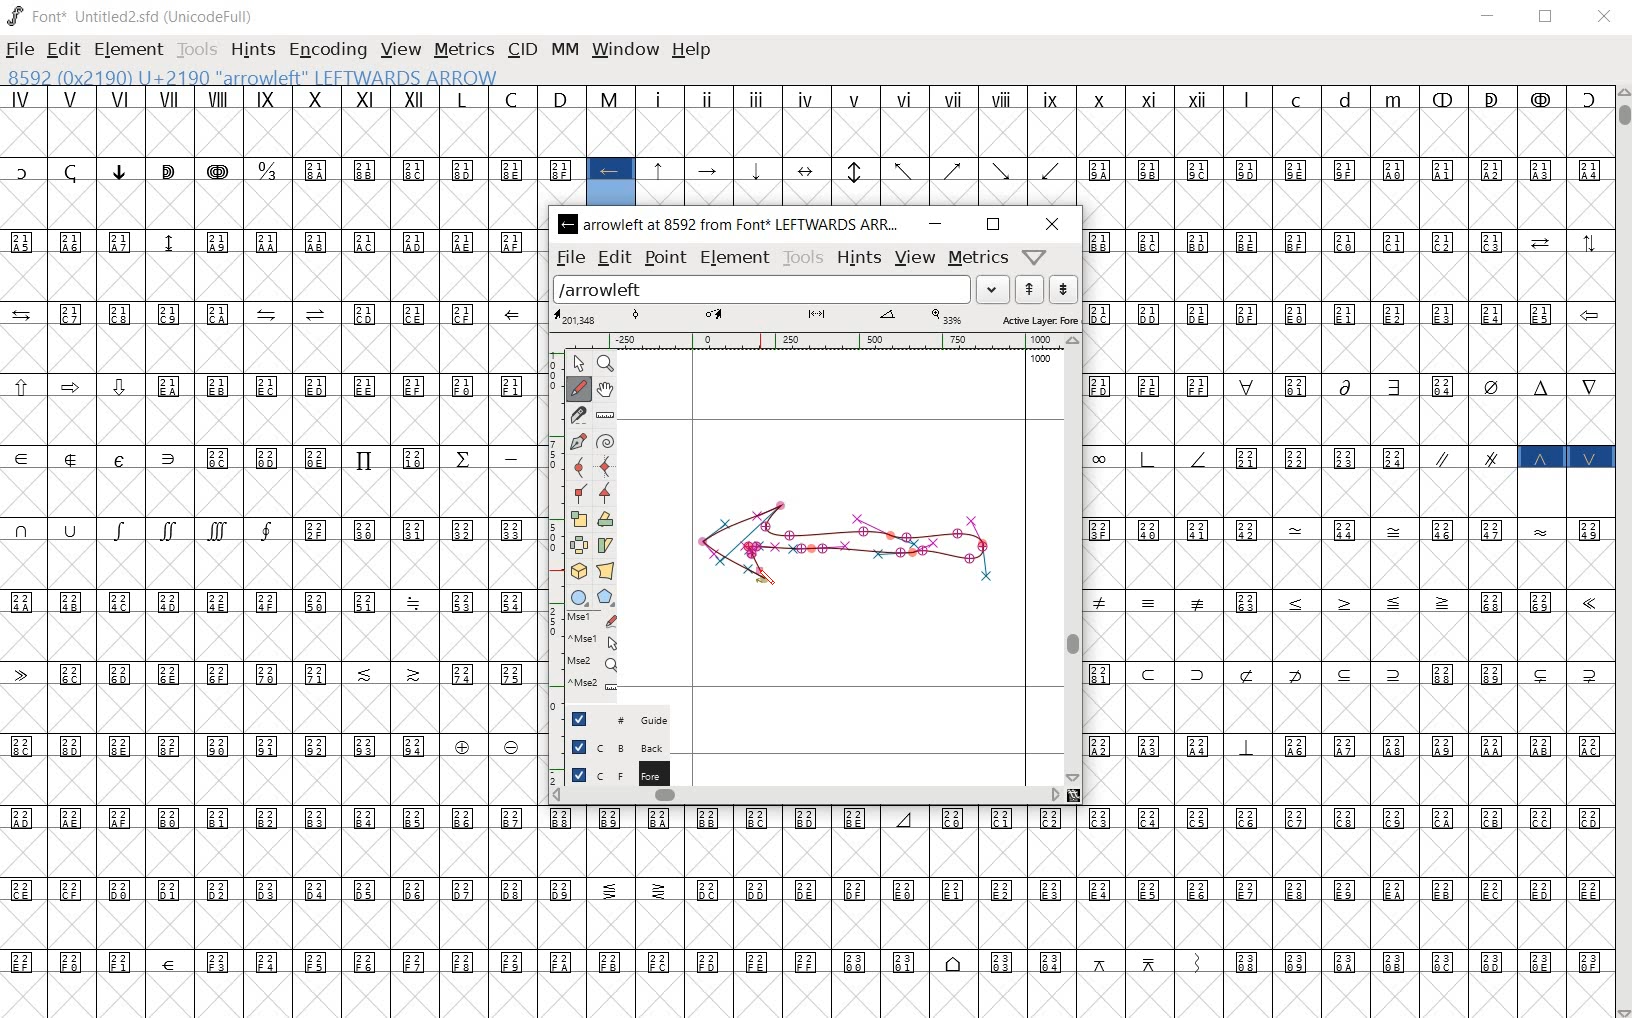 This screenshot has height=1018, width=1632. I want to click on cursor events on the opened outline window, so click(586, 655).